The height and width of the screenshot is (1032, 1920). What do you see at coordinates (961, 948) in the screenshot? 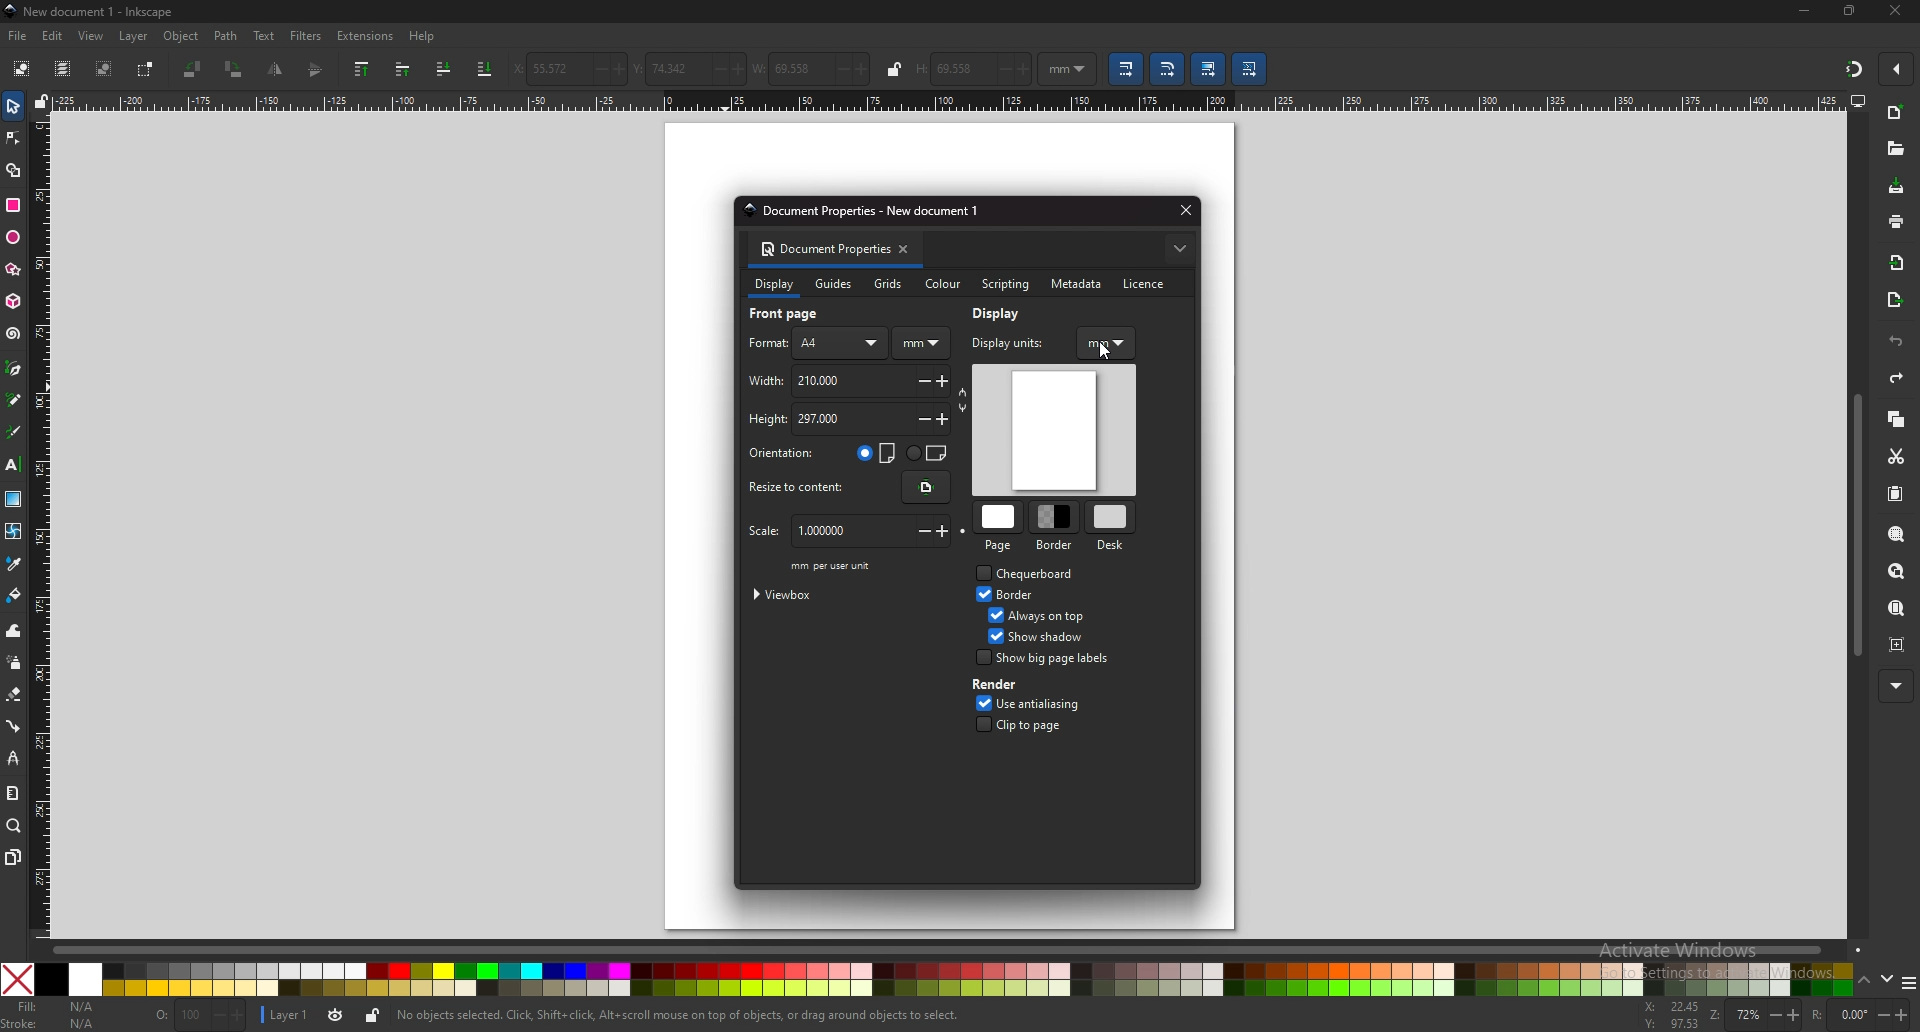
I see `scroll bar` at bounding box center [961, 948].